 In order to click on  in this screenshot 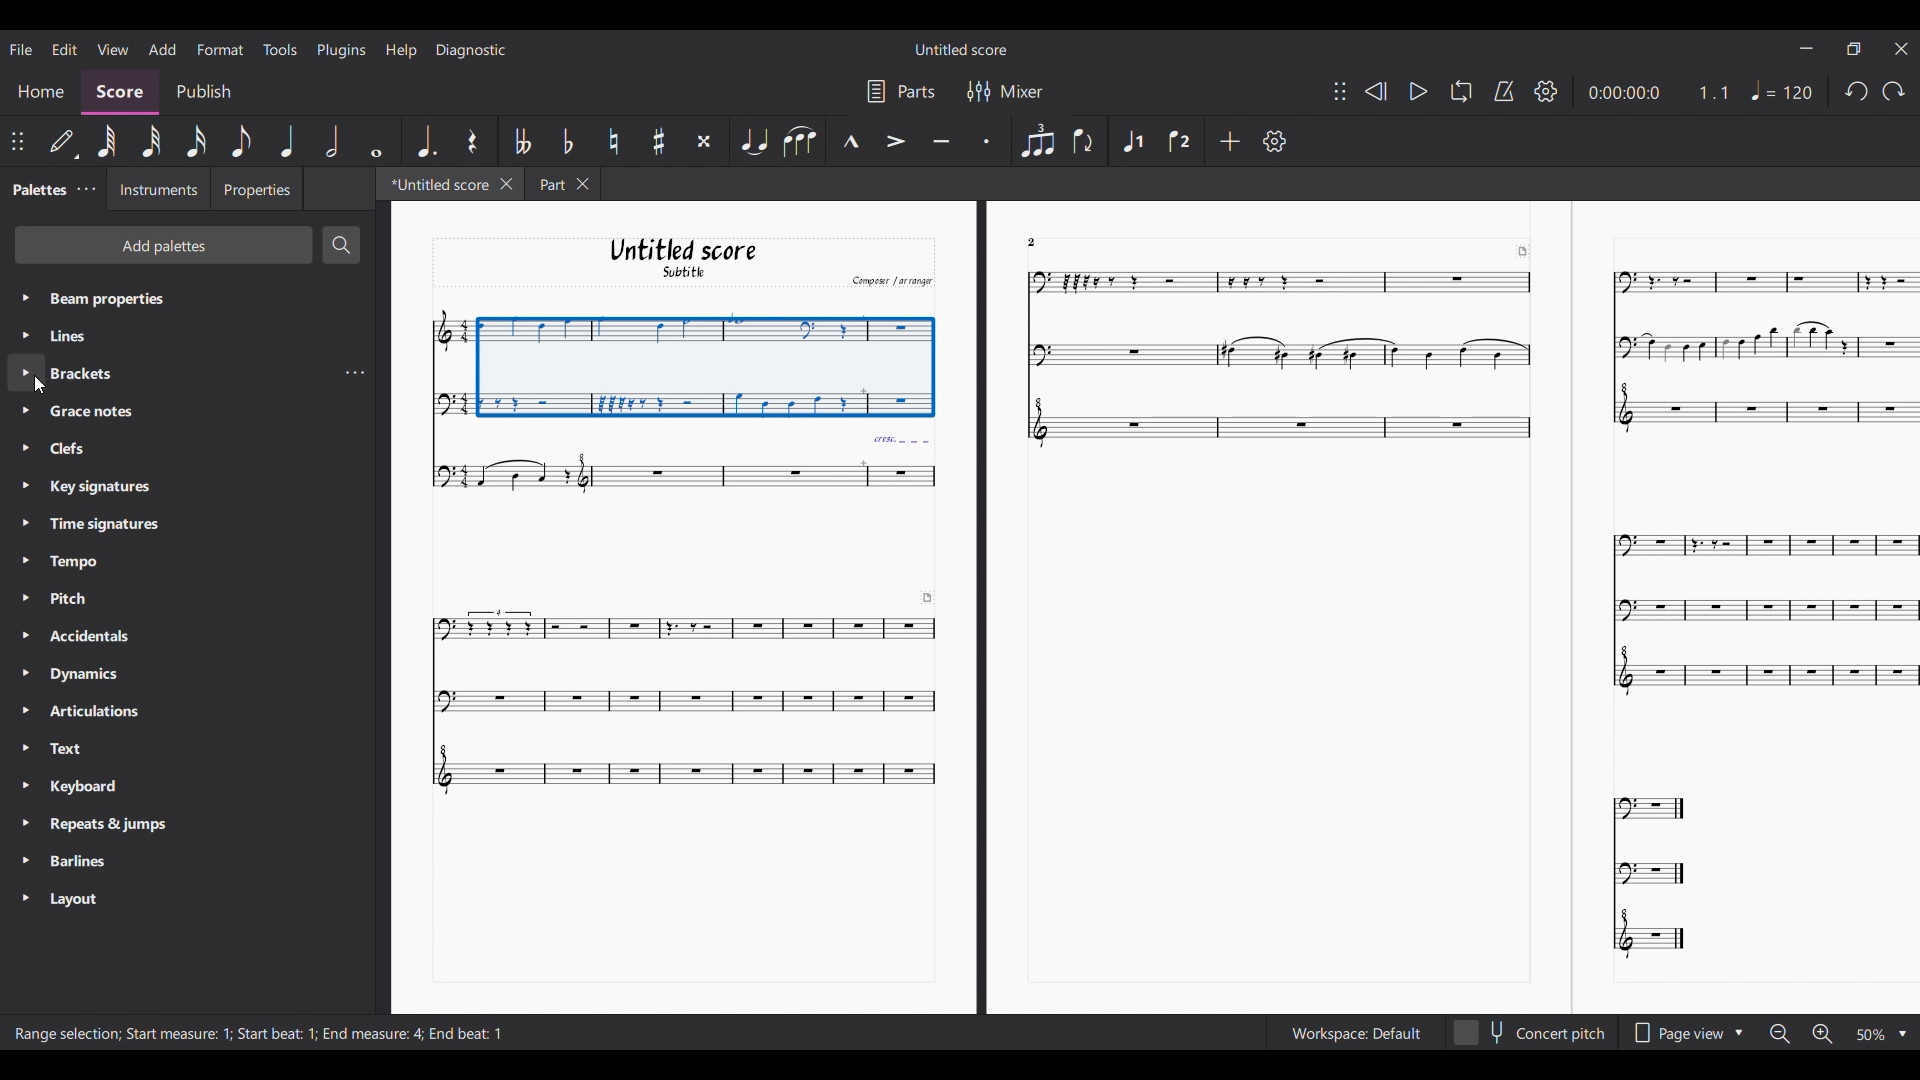, I will do `click(1764, 405)`.